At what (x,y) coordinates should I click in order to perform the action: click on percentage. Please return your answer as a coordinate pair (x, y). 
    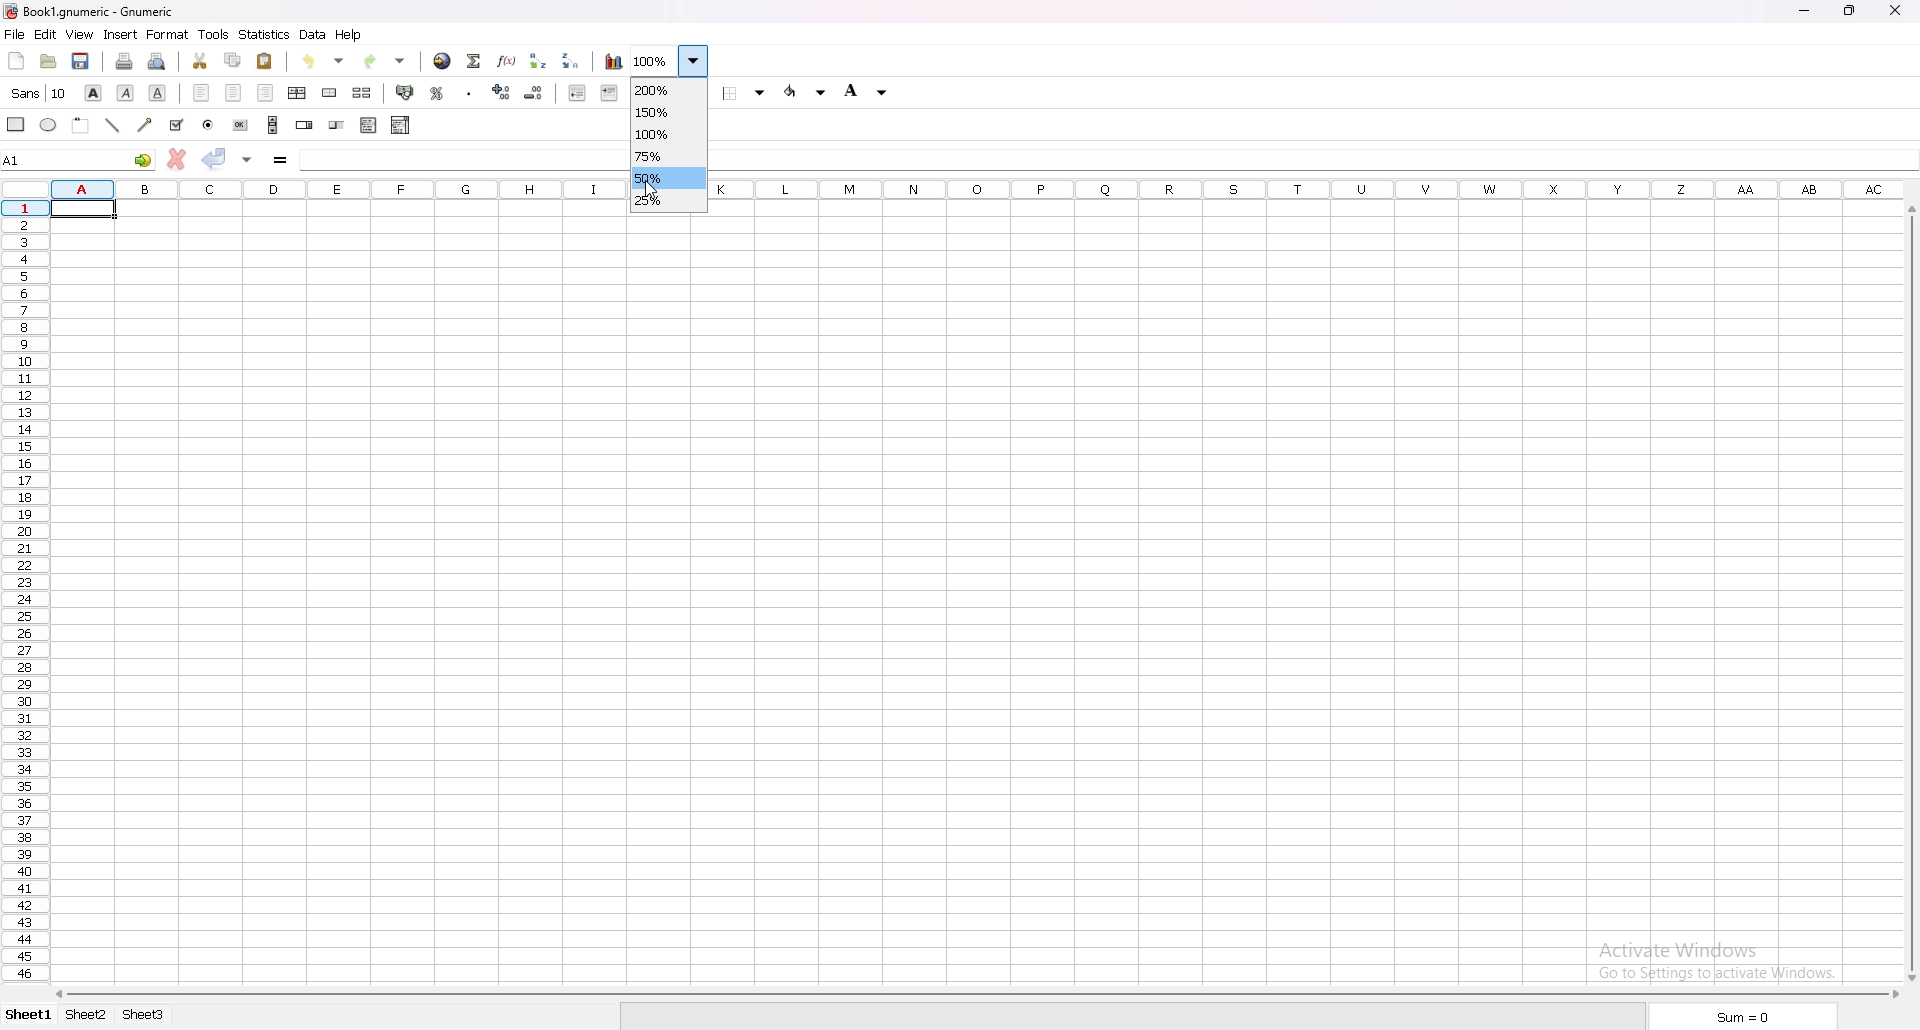
    Looking at the image, I should click on (437, 93).